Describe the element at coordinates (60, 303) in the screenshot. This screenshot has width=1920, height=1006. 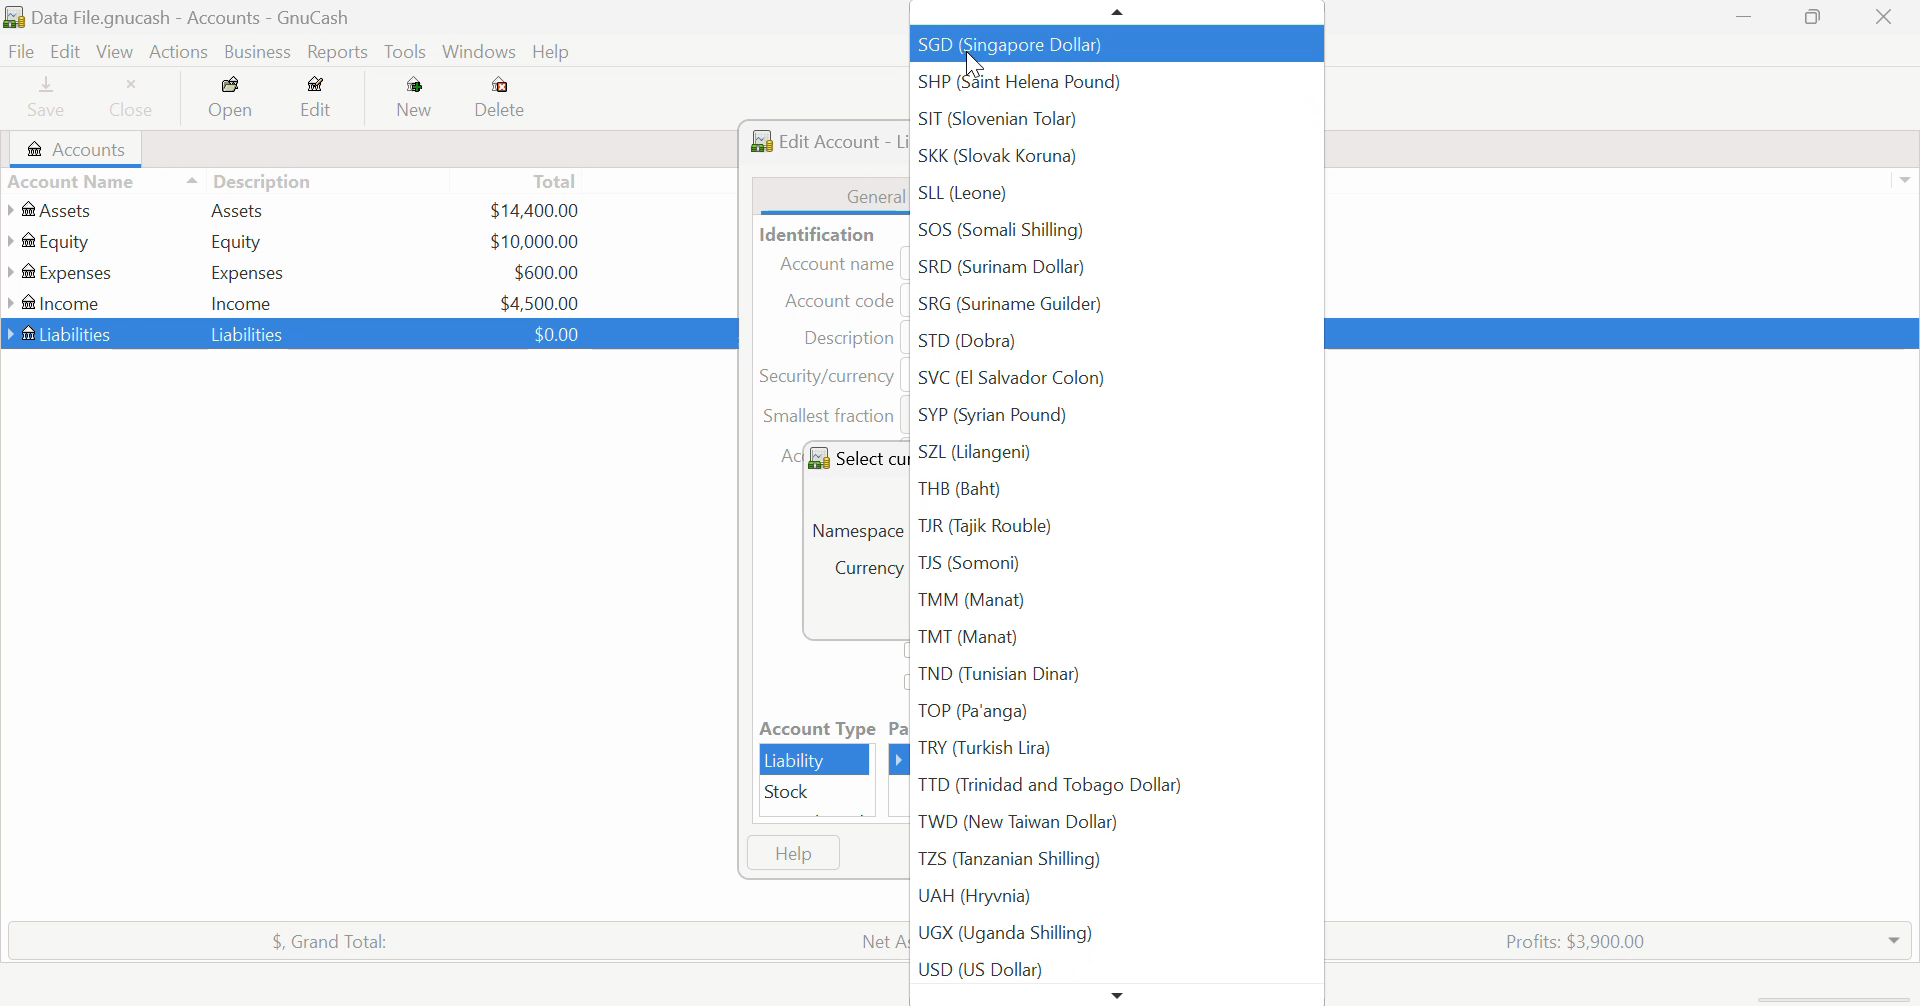
I see `Income Account` at that location.